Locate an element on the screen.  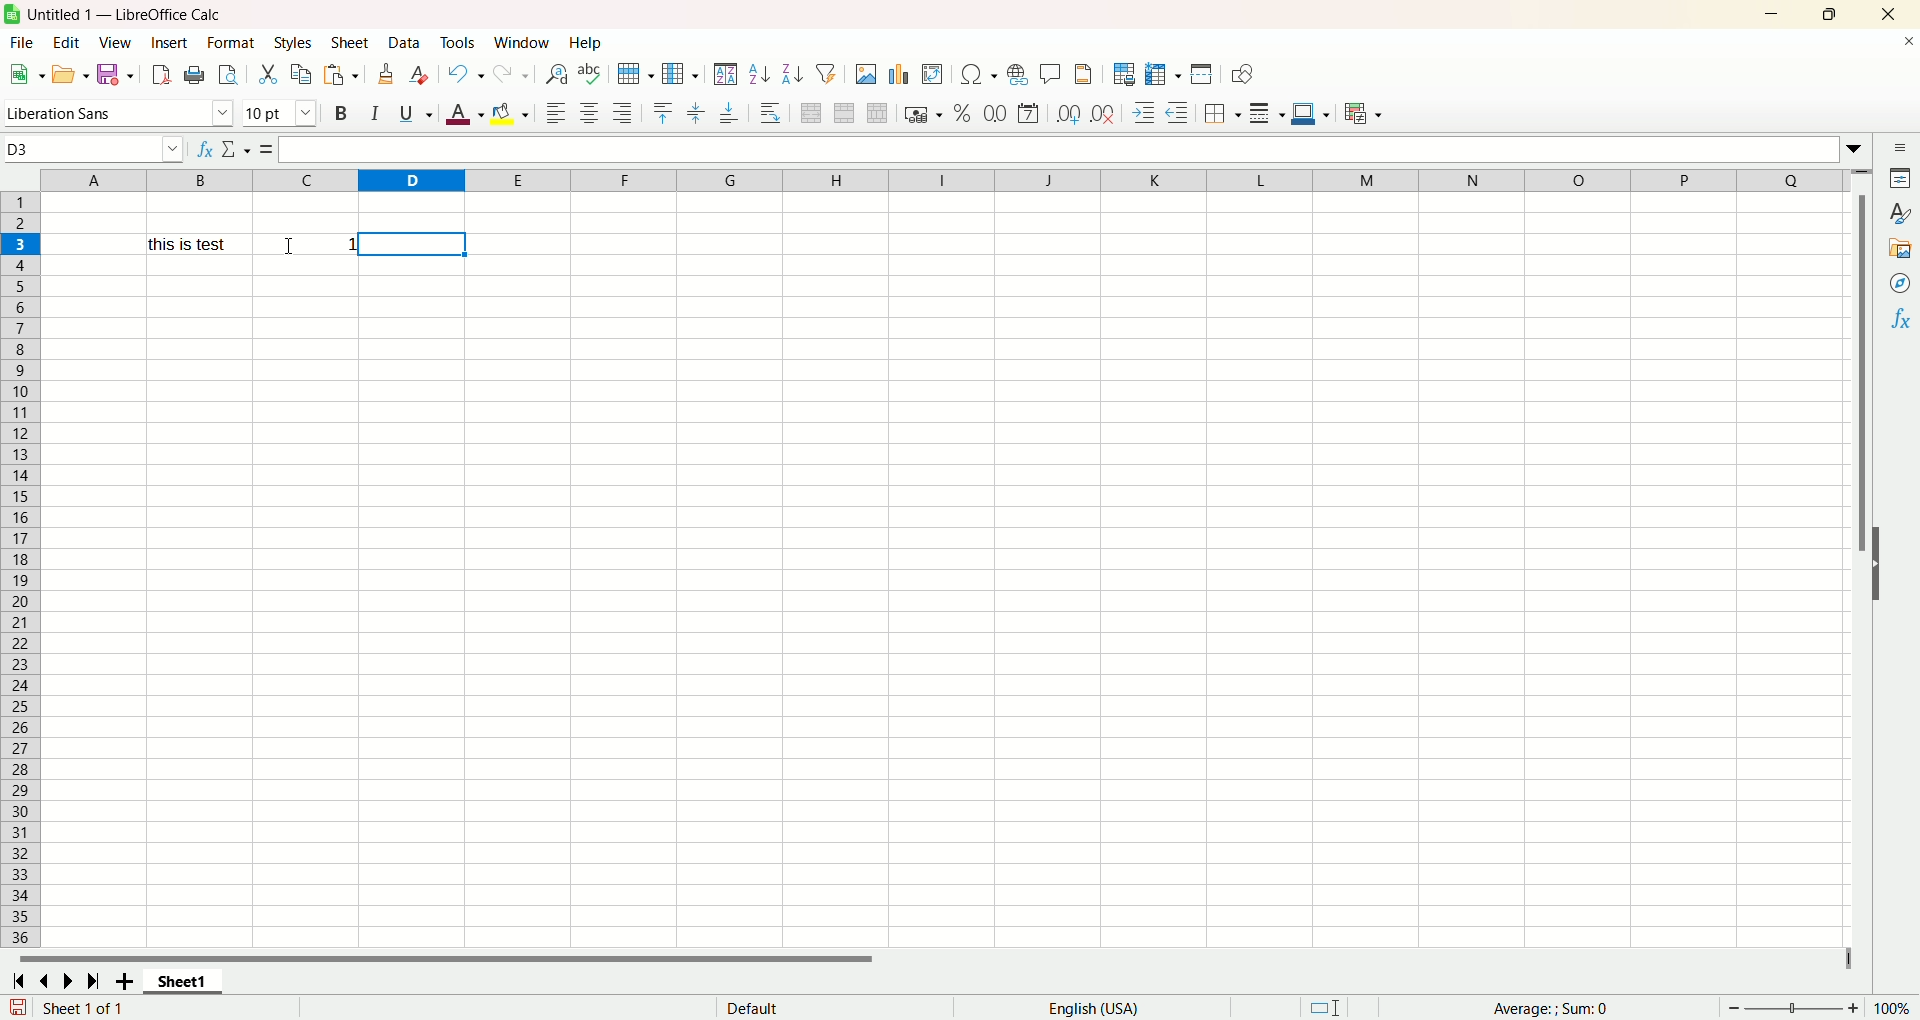
functions is located at coordinates (1900, 318).